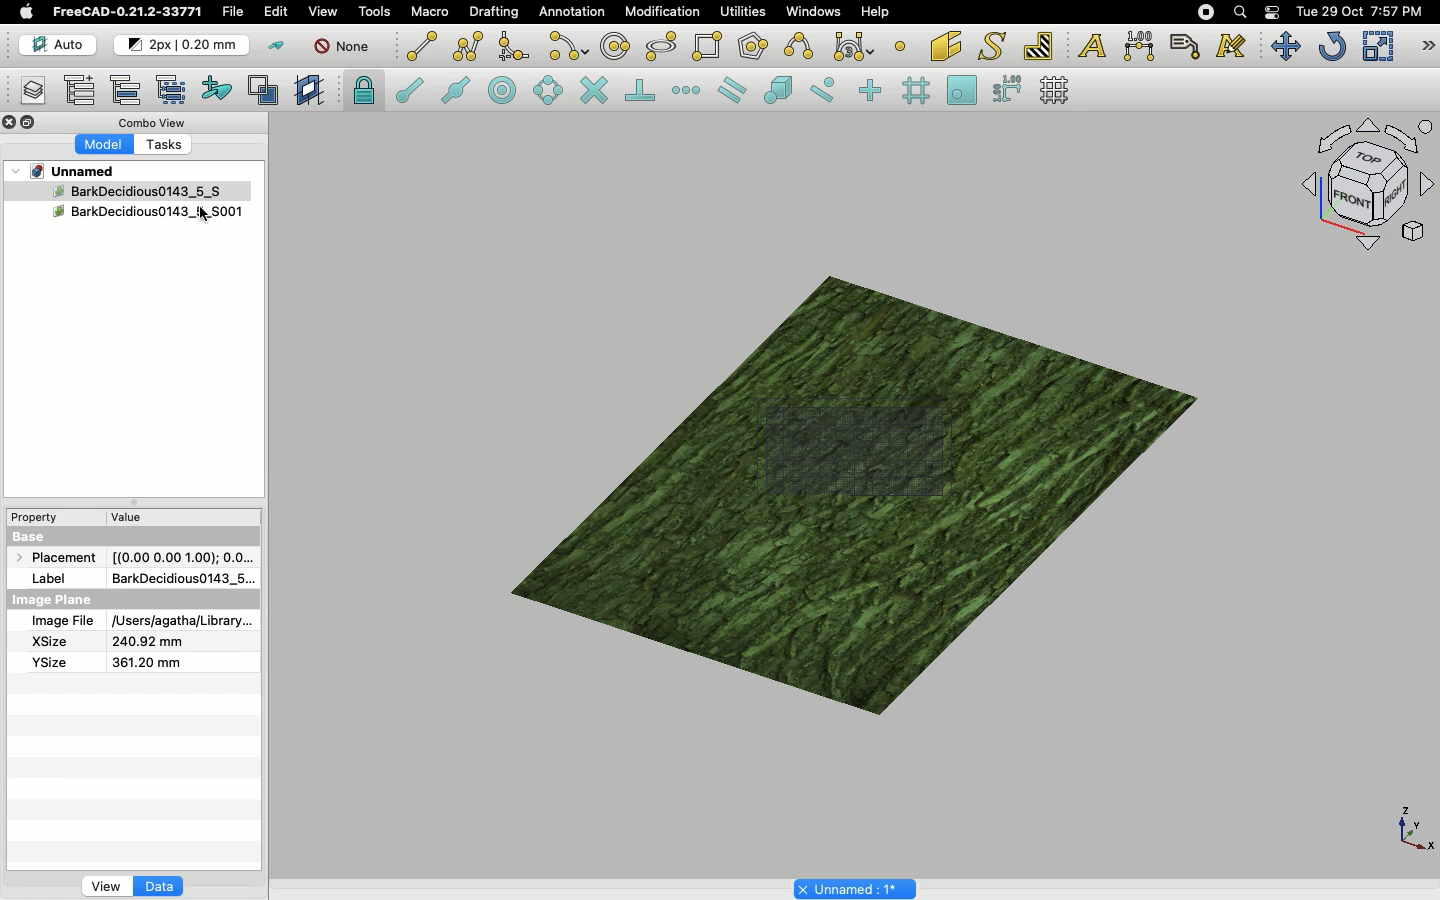 This screenshot has width=1440, height=900. What do you see at coordinates (802, 46) in the screenshot?
I see `B-spline` at bounding box center [802, 46].